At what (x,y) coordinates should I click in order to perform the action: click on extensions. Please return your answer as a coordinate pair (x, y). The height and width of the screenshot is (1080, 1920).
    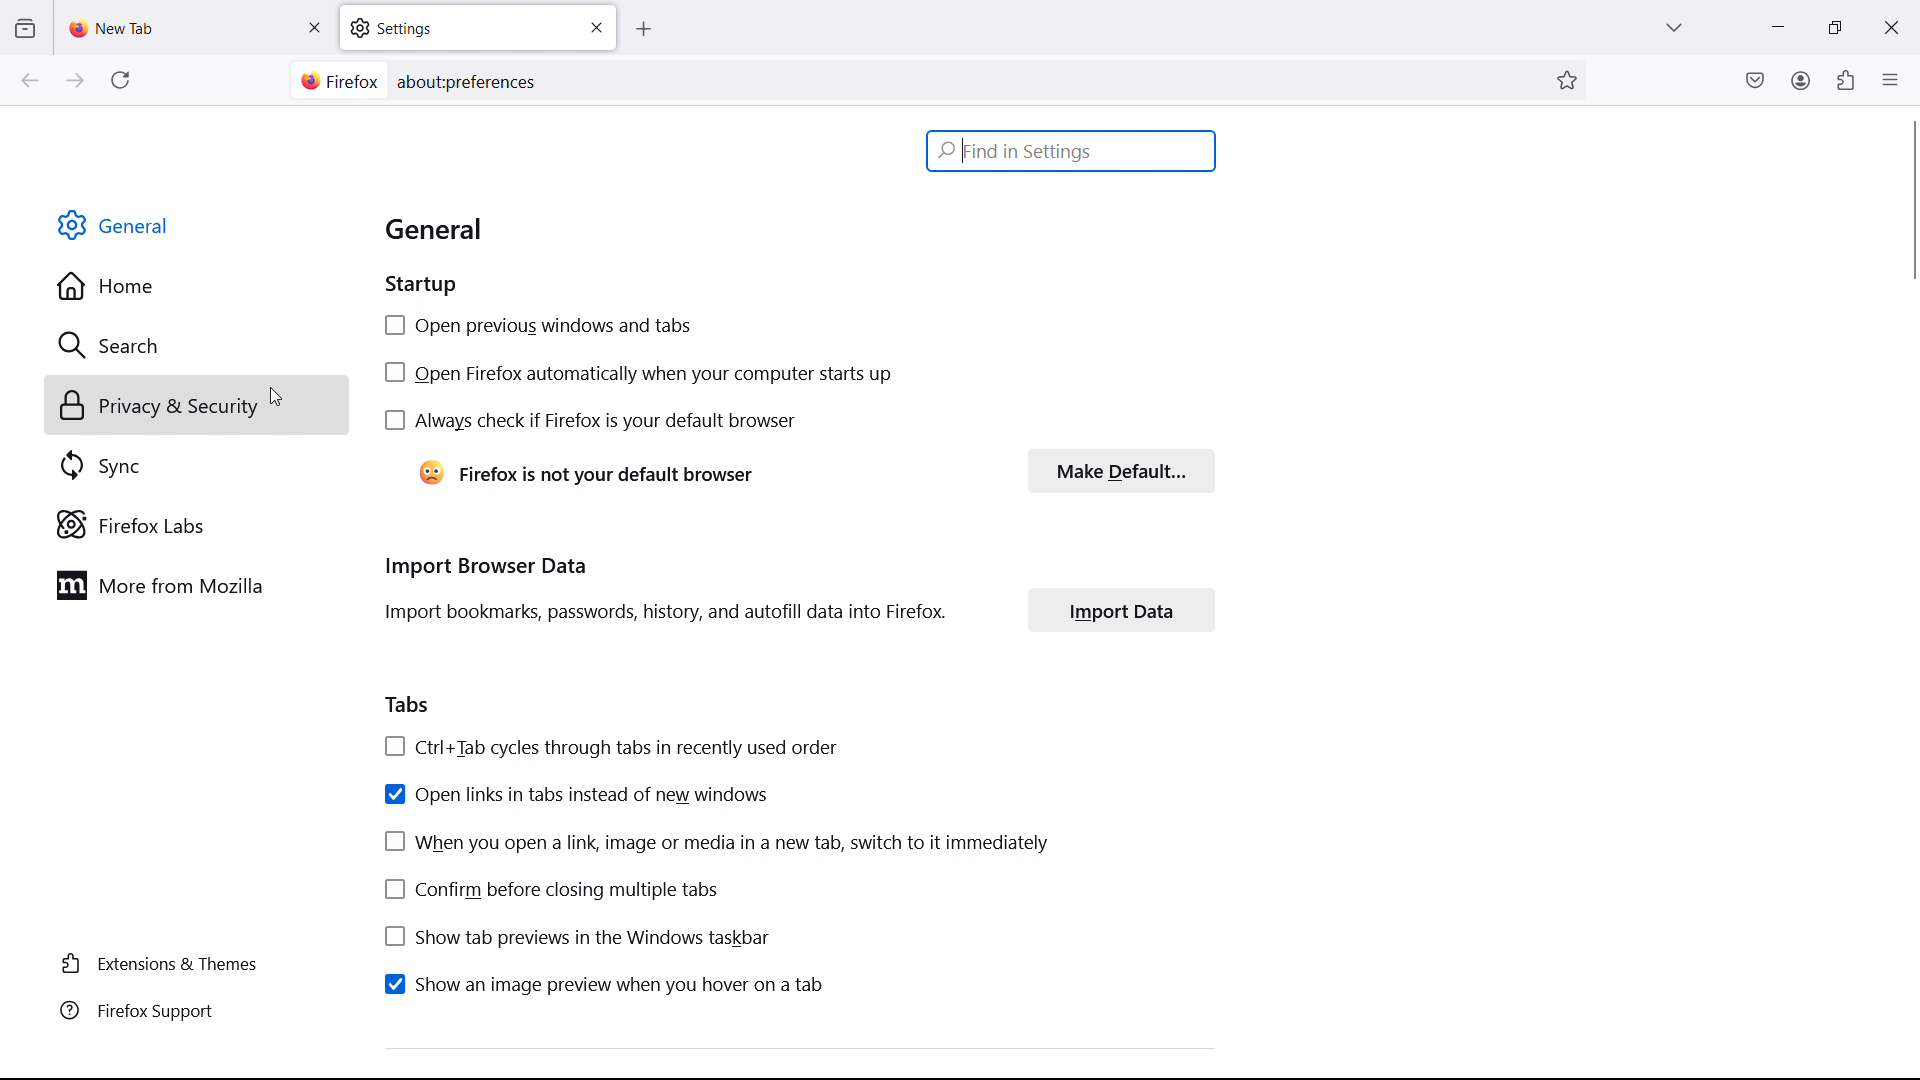
    Looking at the image, I should click on (1844, 80).